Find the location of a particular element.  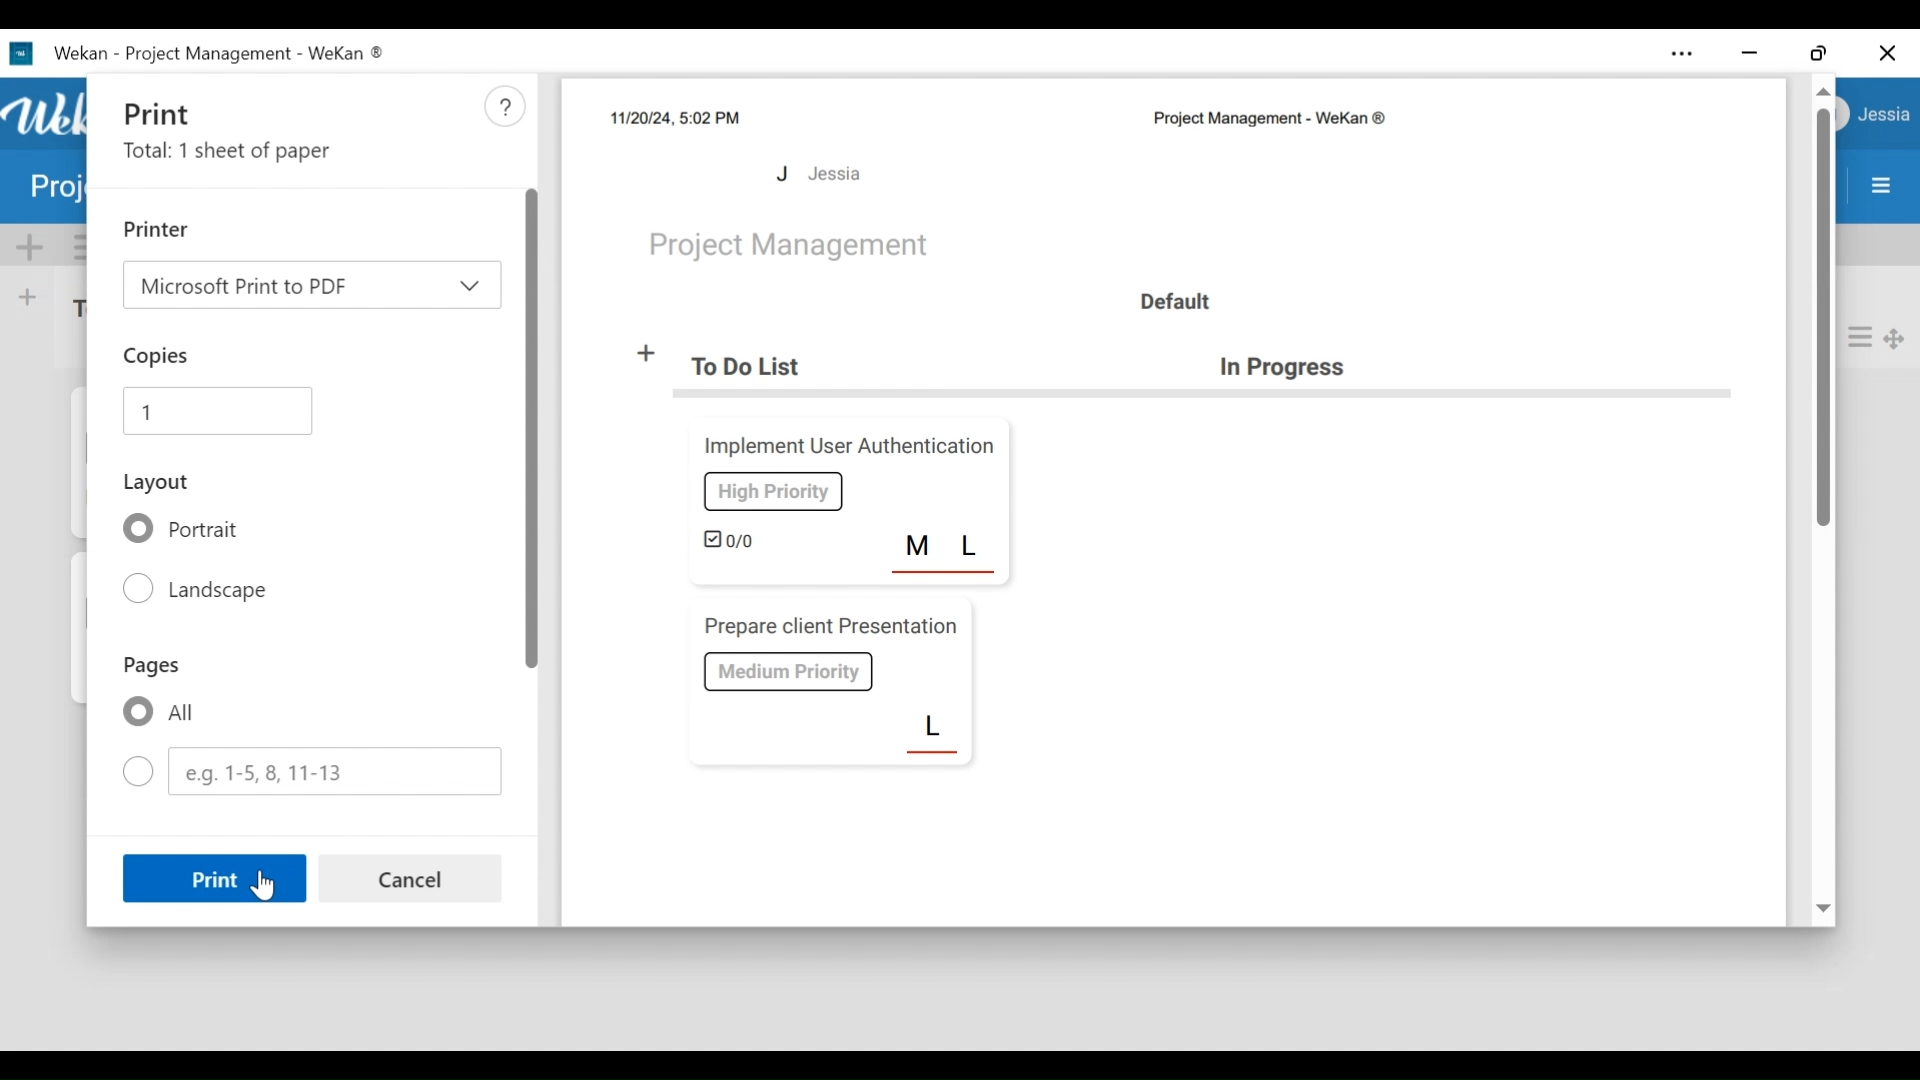

Desktop drag handles is located at coordinates (1894, 337).